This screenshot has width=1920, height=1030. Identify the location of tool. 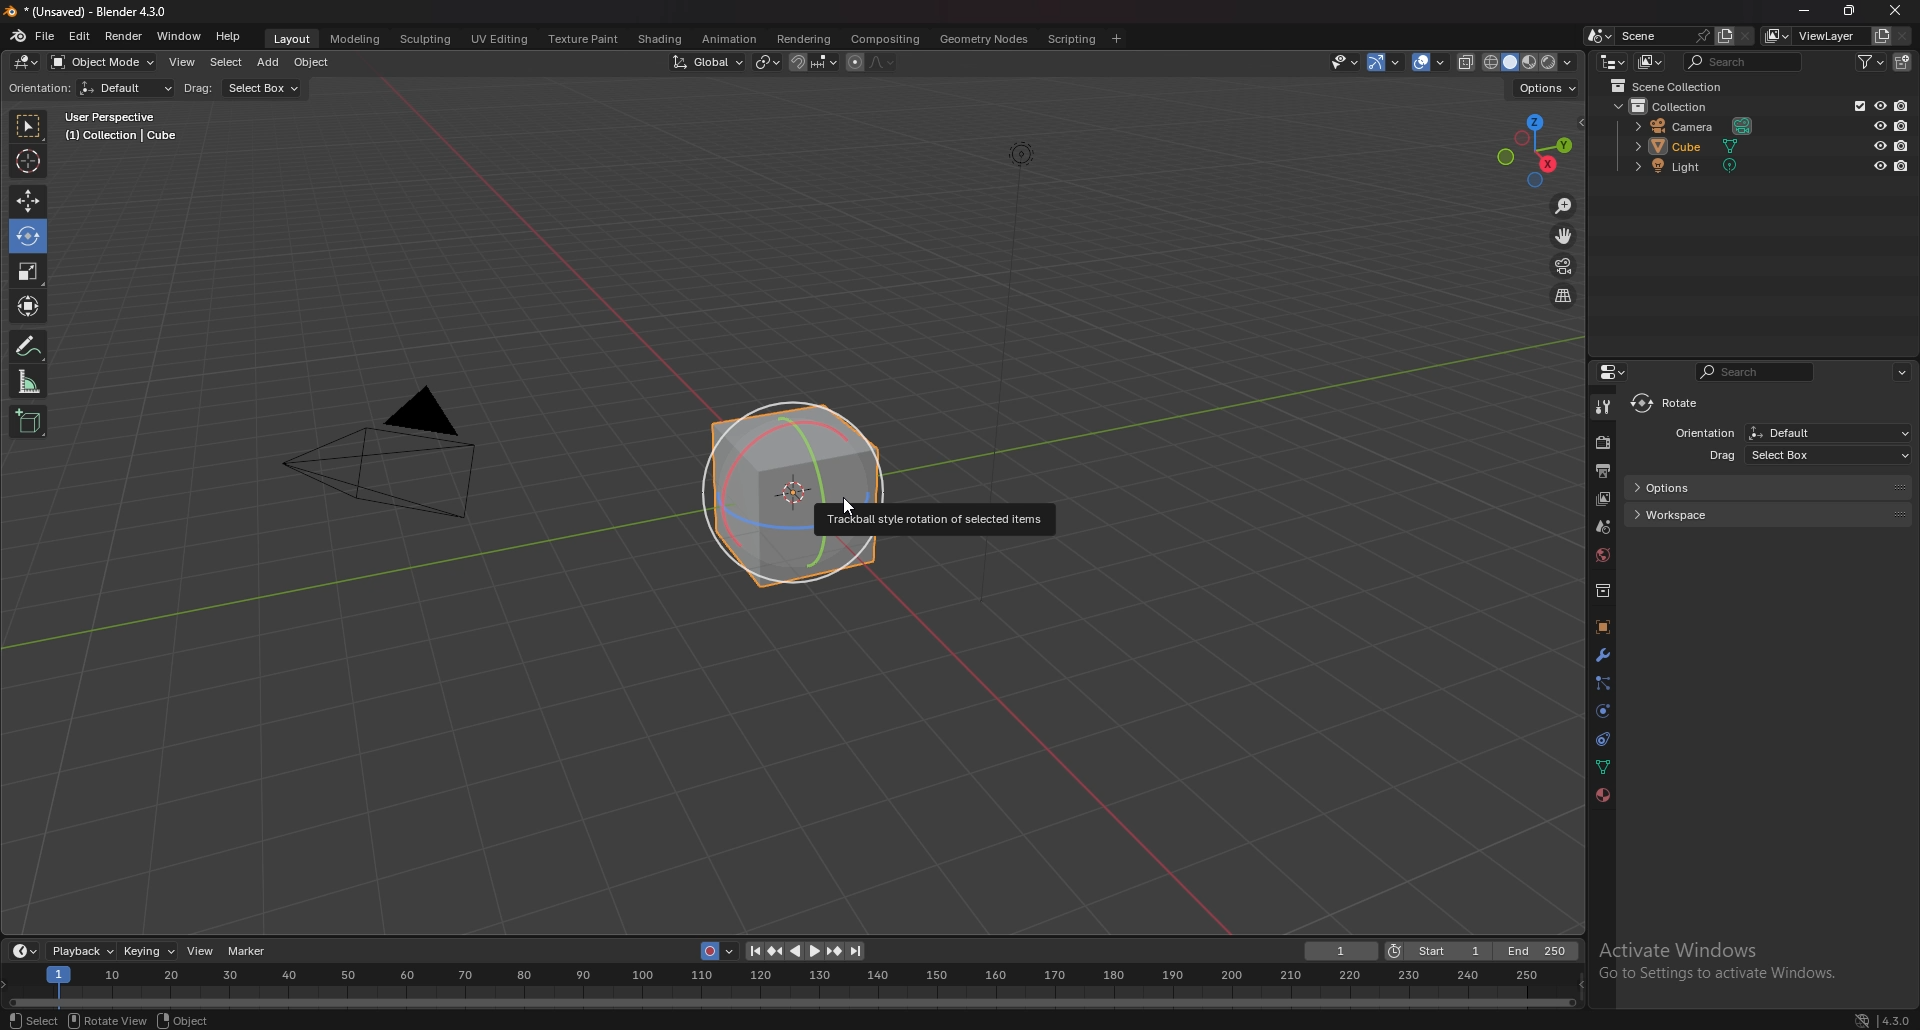
(1603, 408).